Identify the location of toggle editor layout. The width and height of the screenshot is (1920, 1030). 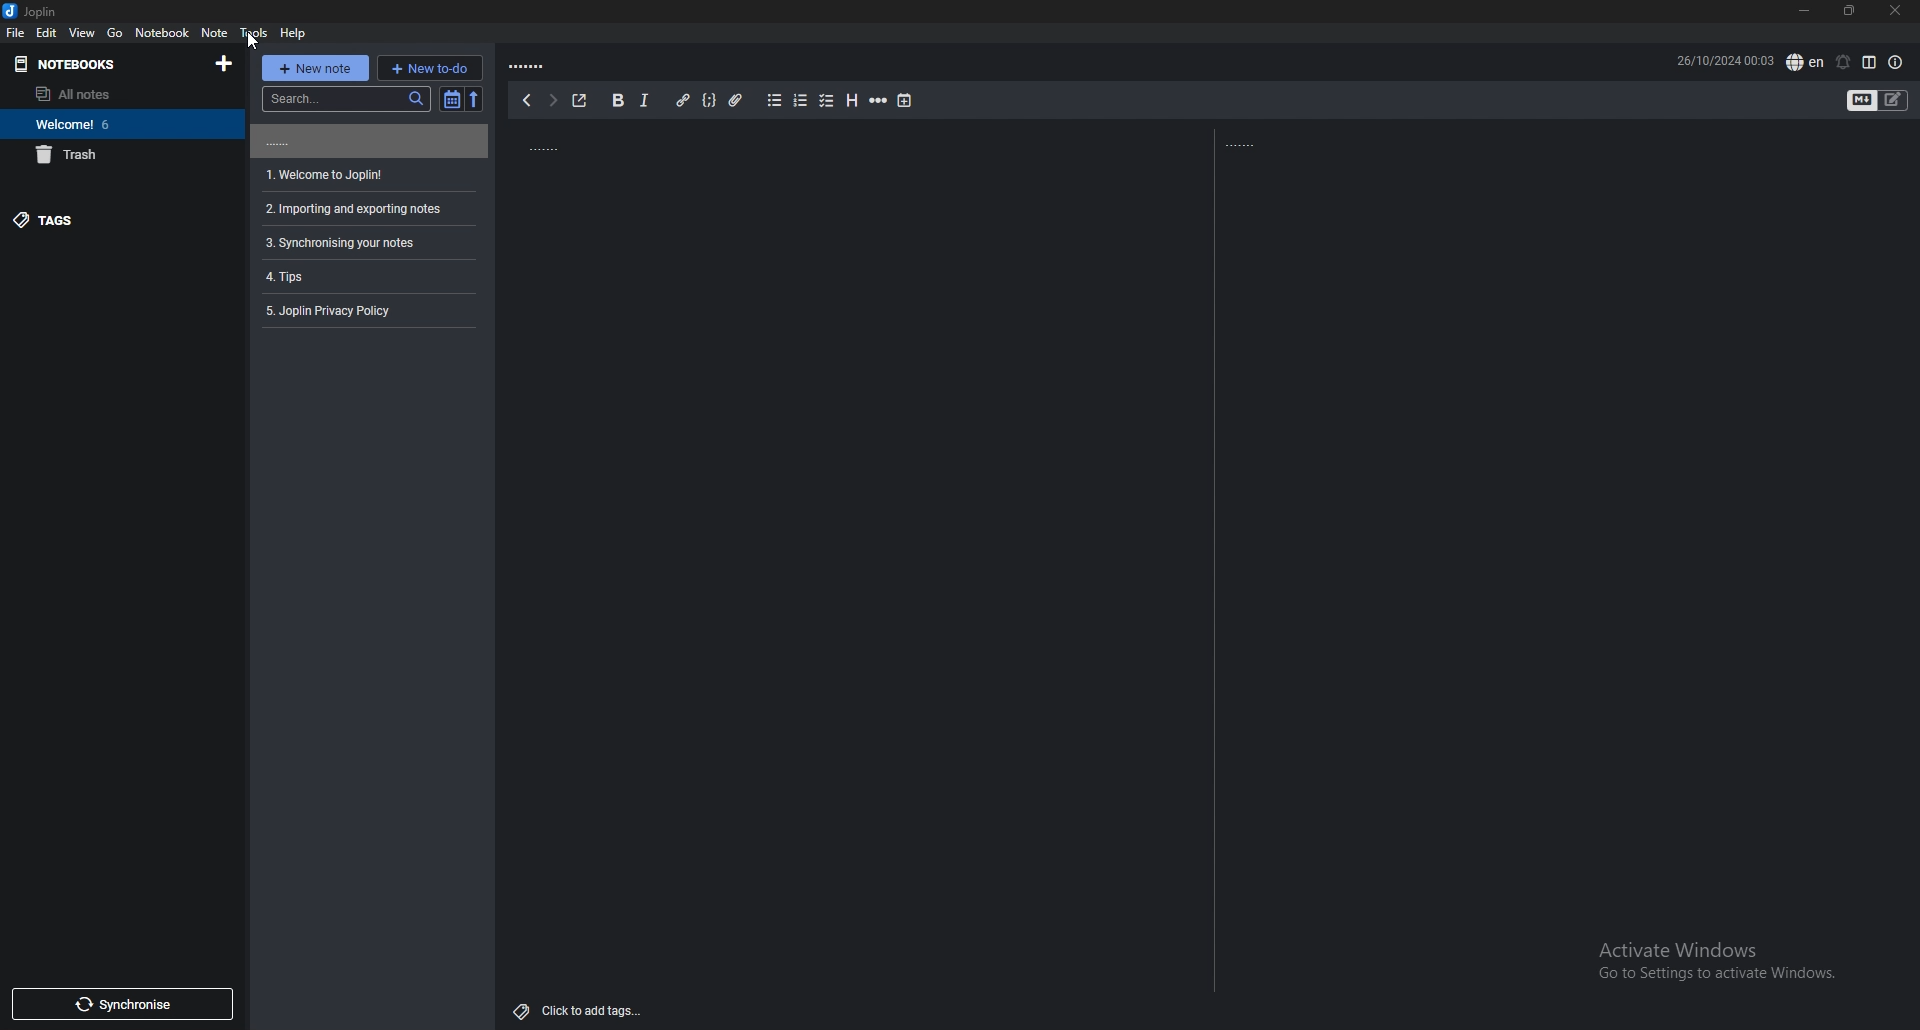
(1871, 62).